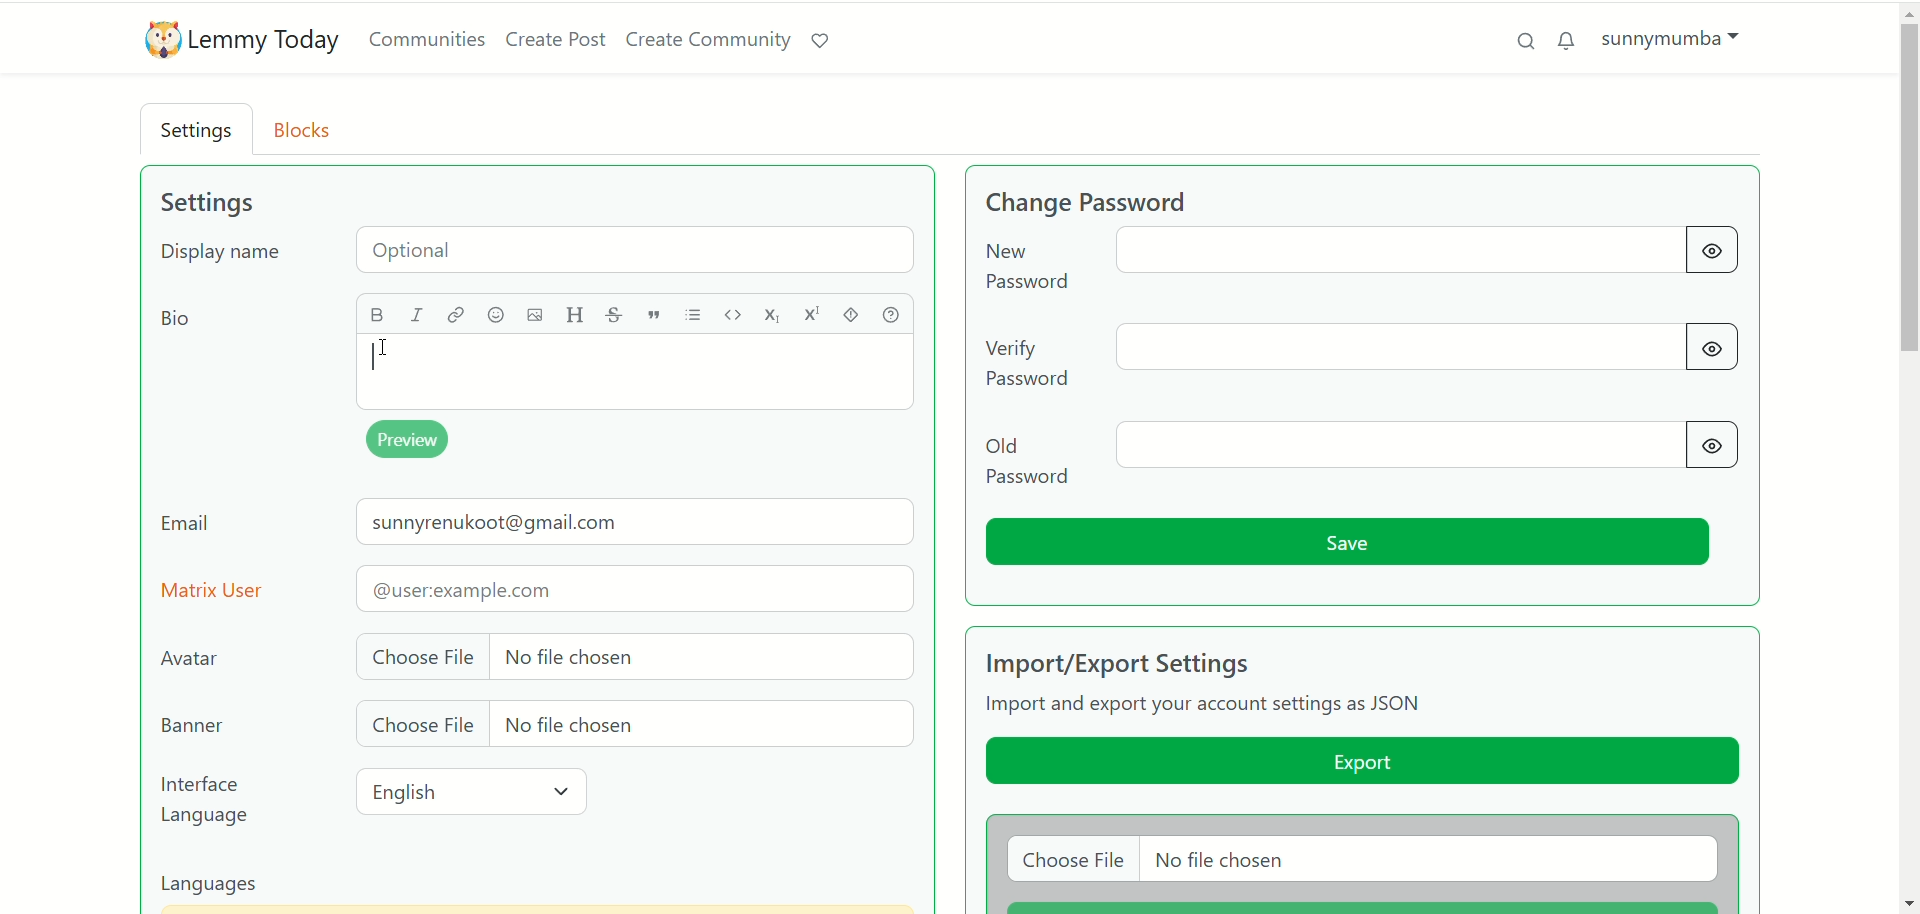 Image resolution: width=1920 pixels, height=914 pixels. I want to click on display name, so click(542, 254).